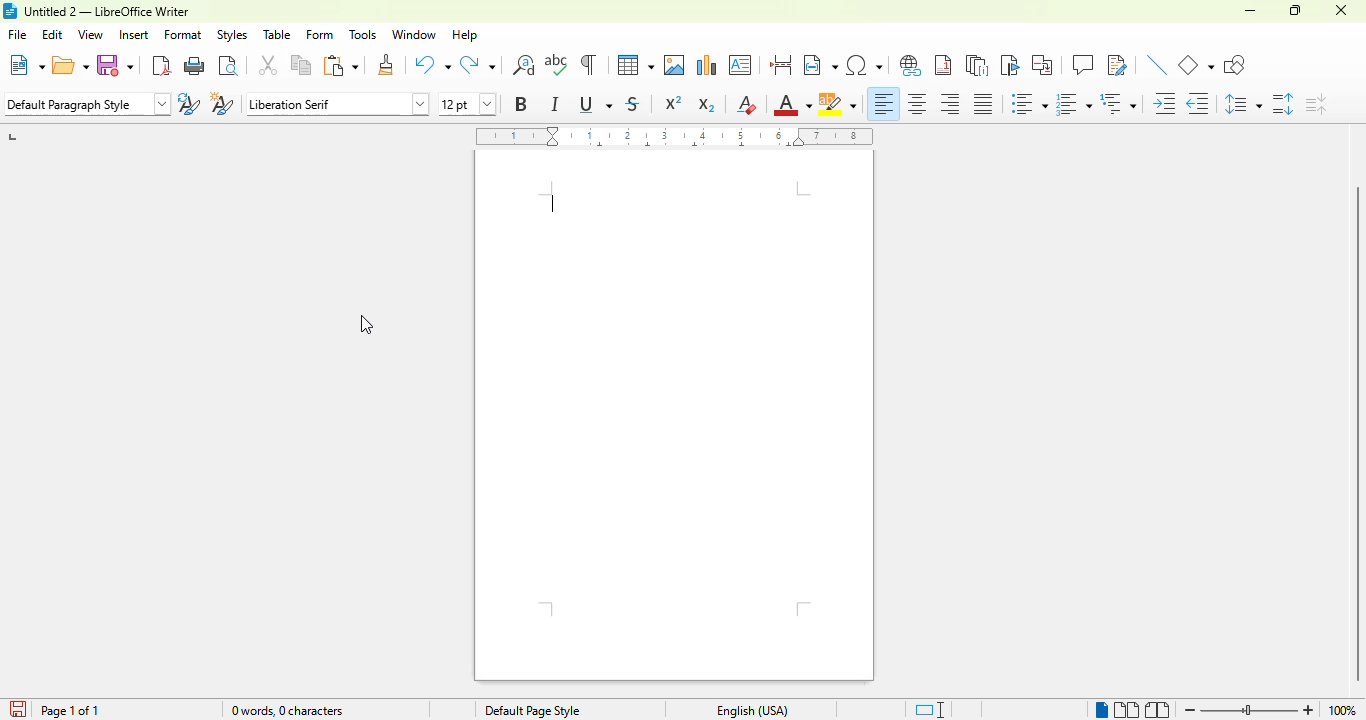 This screenshot has height=720, width=1366. Describe the element at coordinates (674, 102) in the screenshot. I see `superscript` at that location.